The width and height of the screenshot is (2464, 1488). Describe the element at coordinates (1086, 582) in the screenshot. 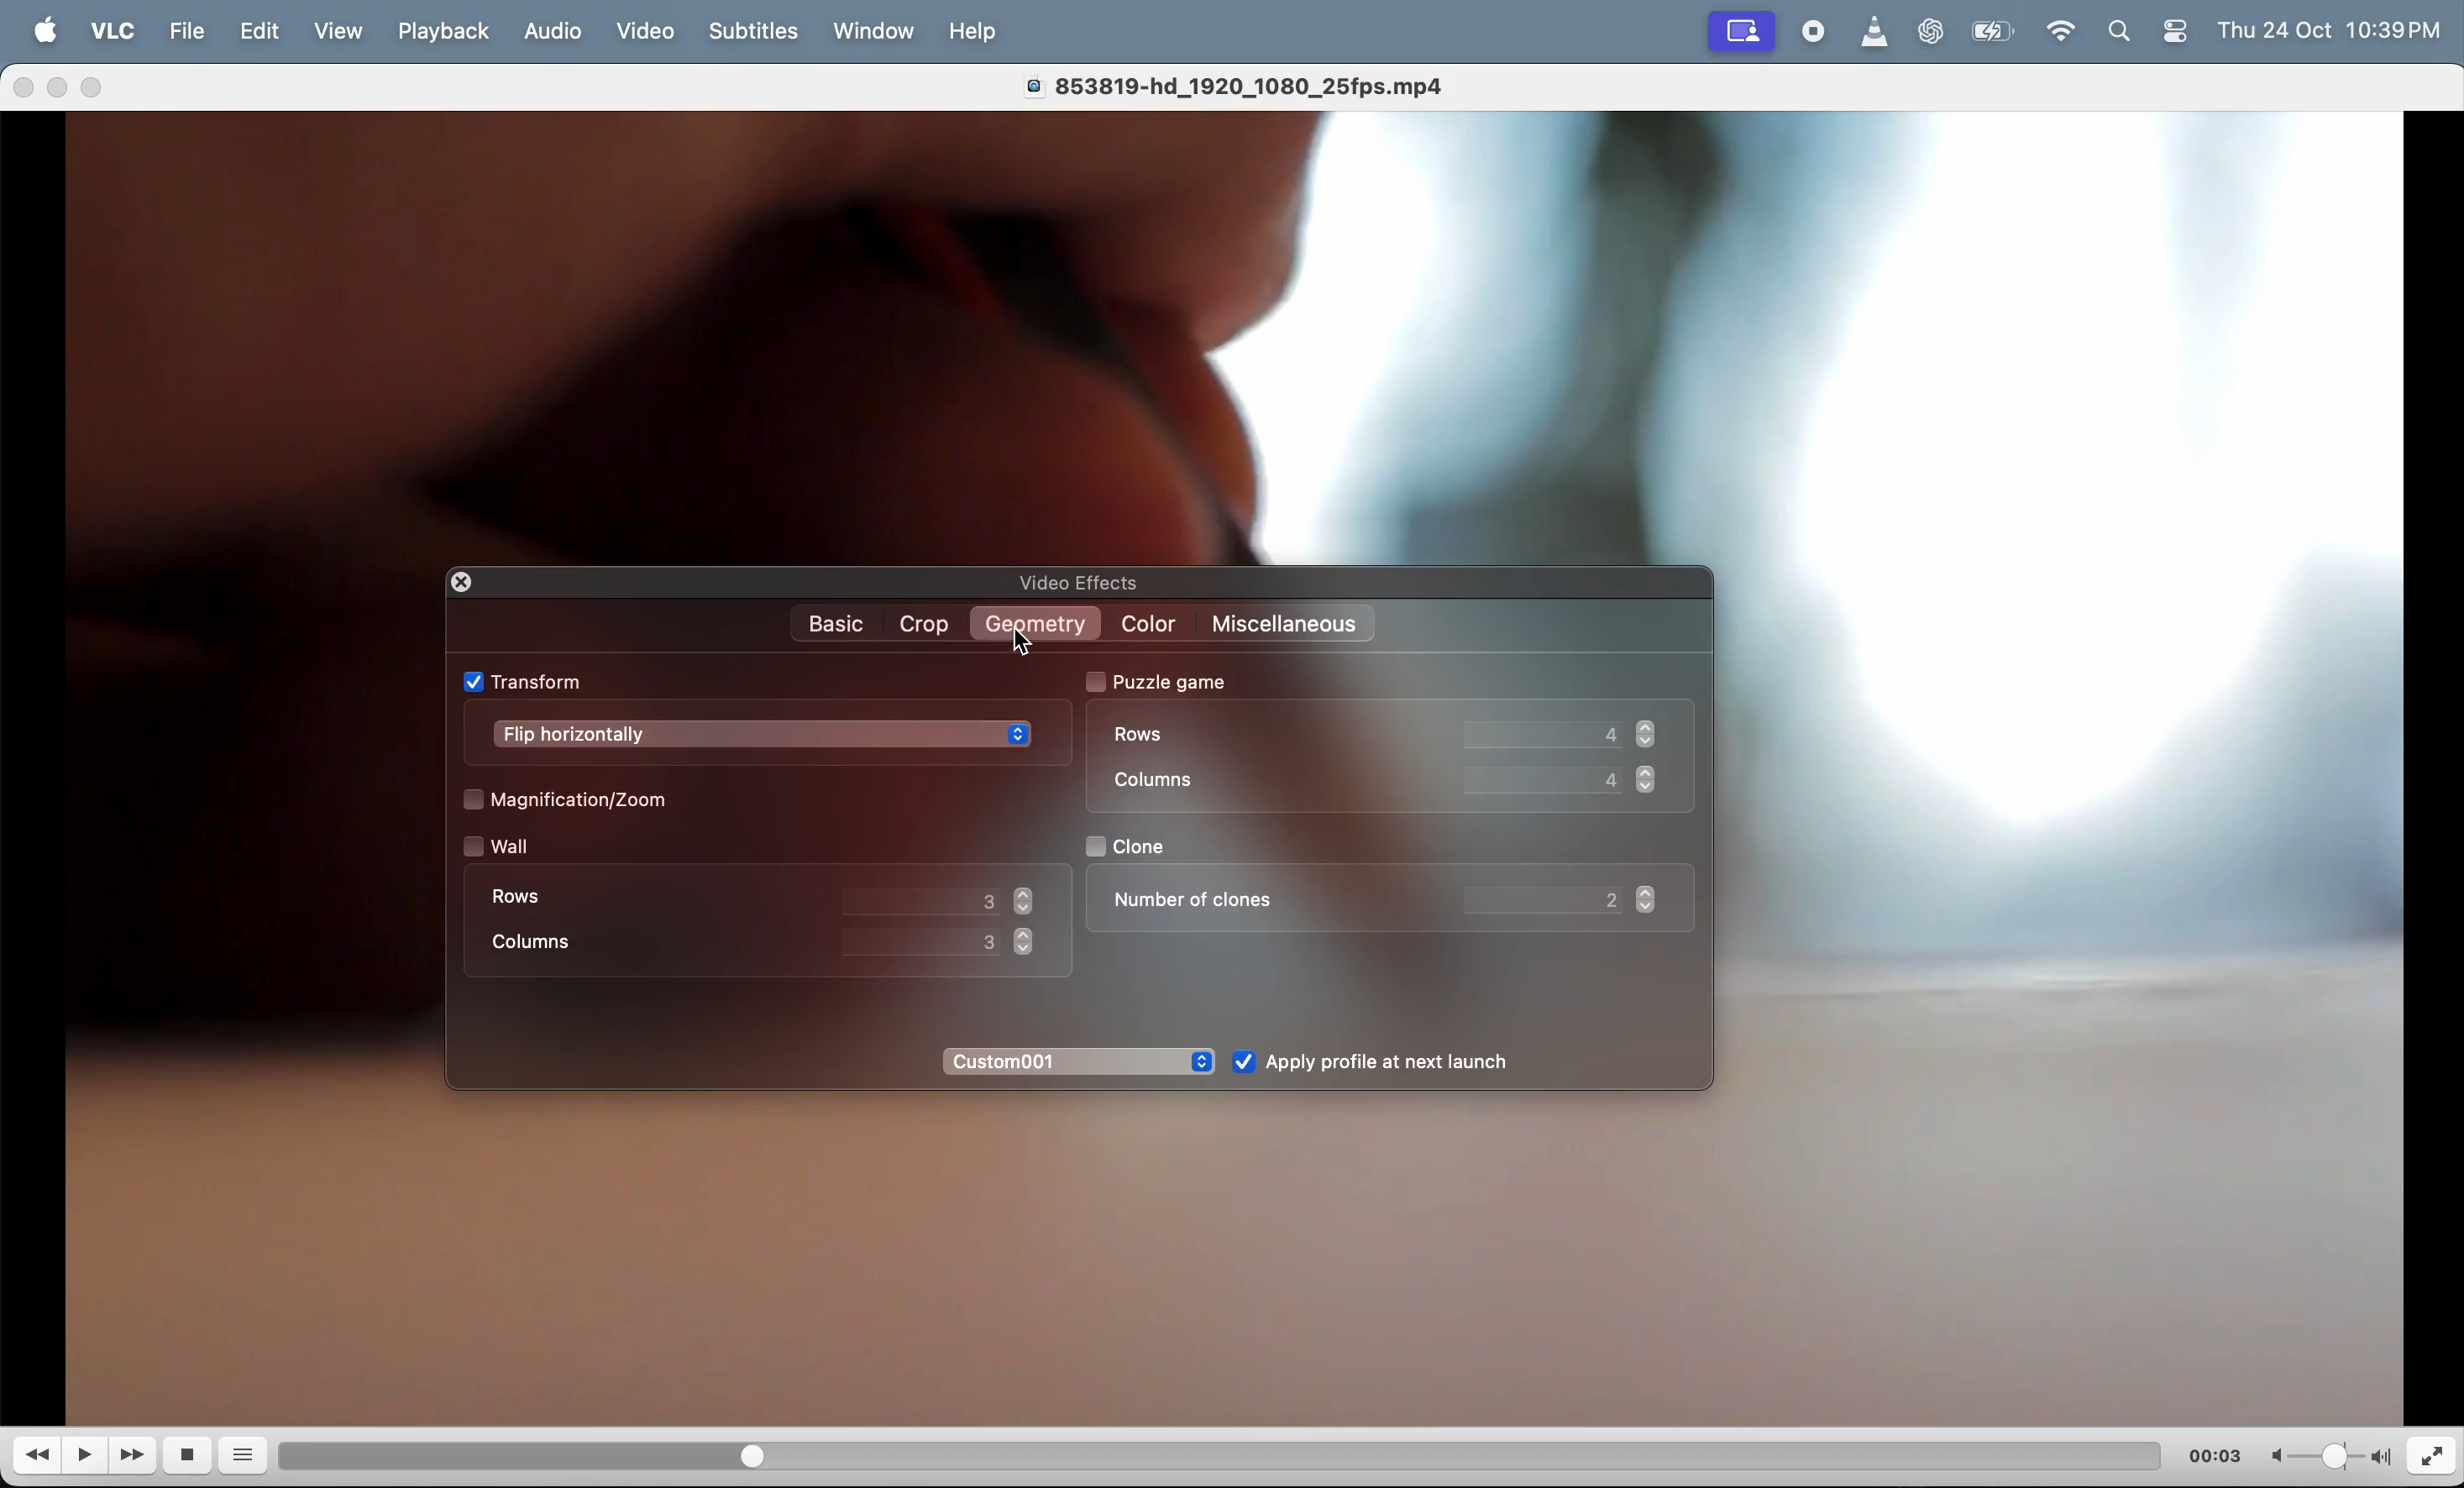

I see `video effects` at that location.